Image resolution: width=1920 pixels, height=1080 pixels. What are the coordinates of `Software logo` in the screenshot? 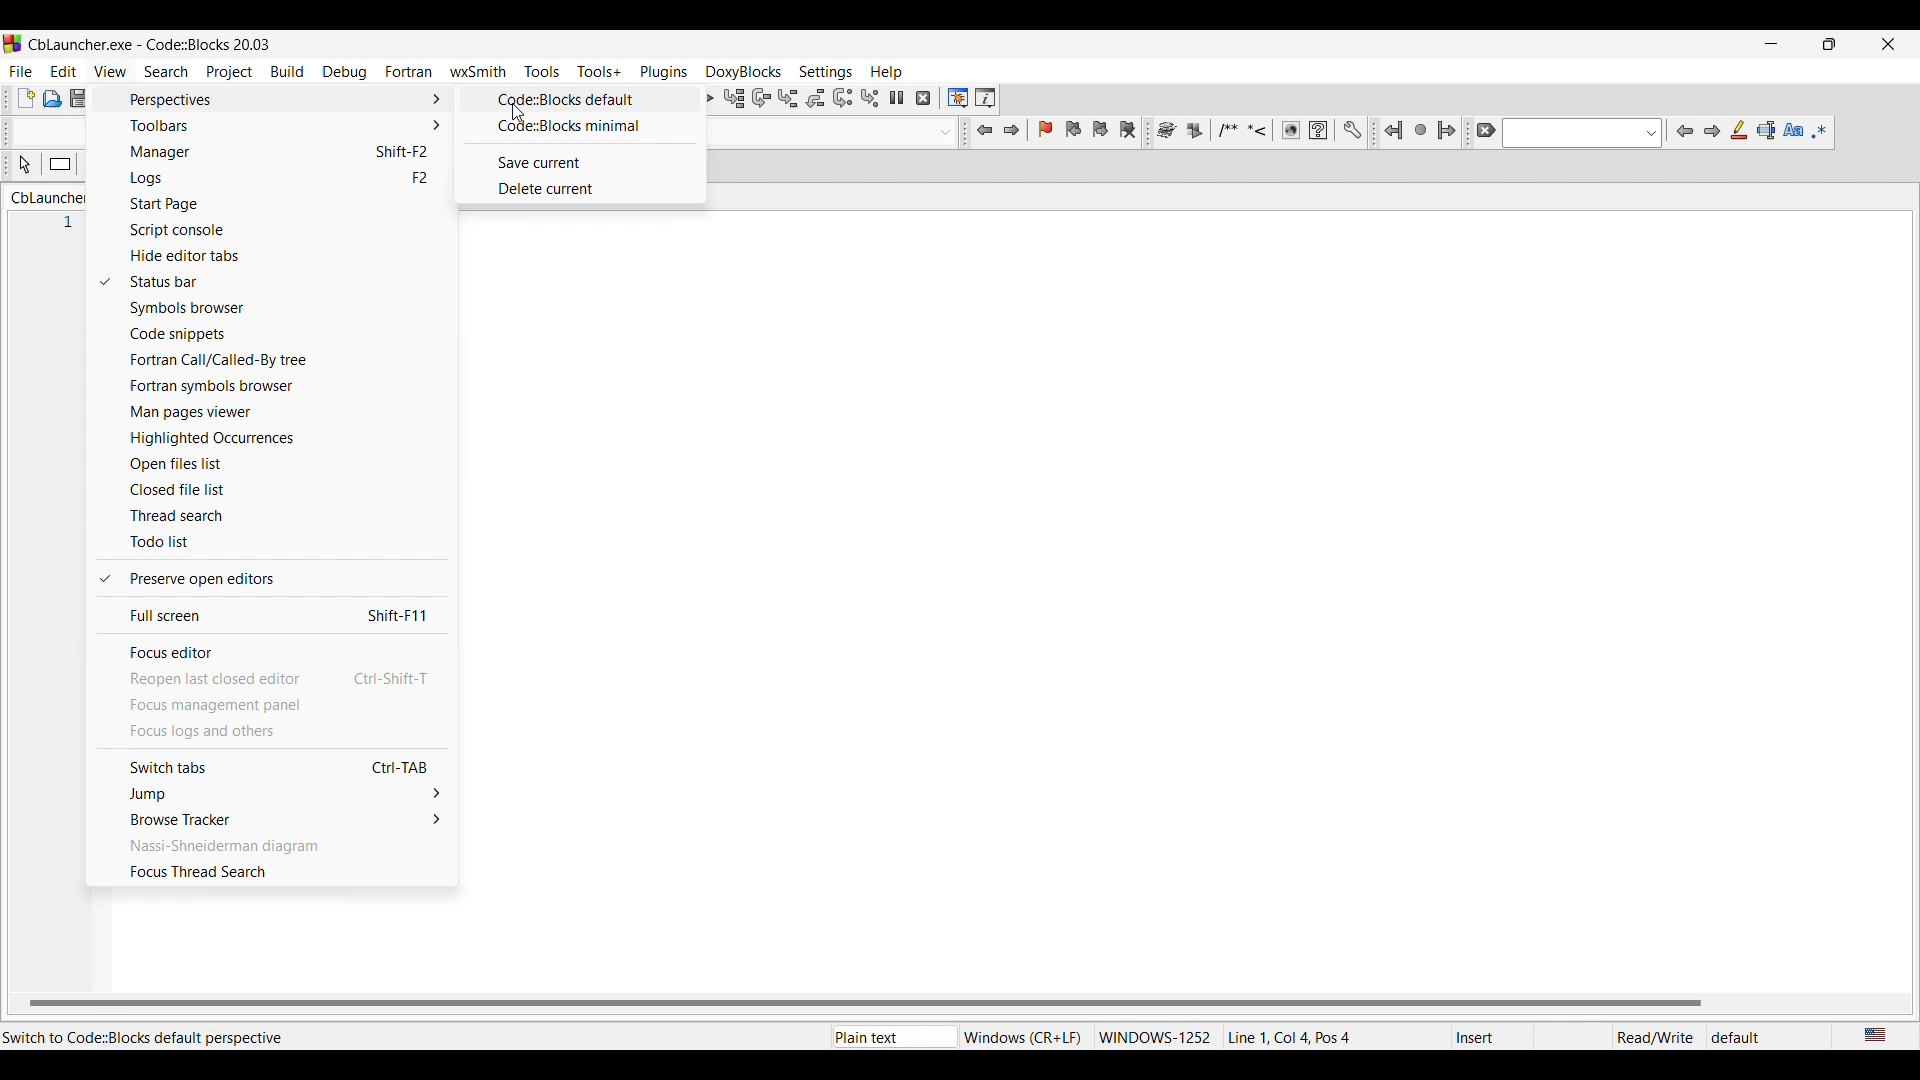 It's located at (13, 43).